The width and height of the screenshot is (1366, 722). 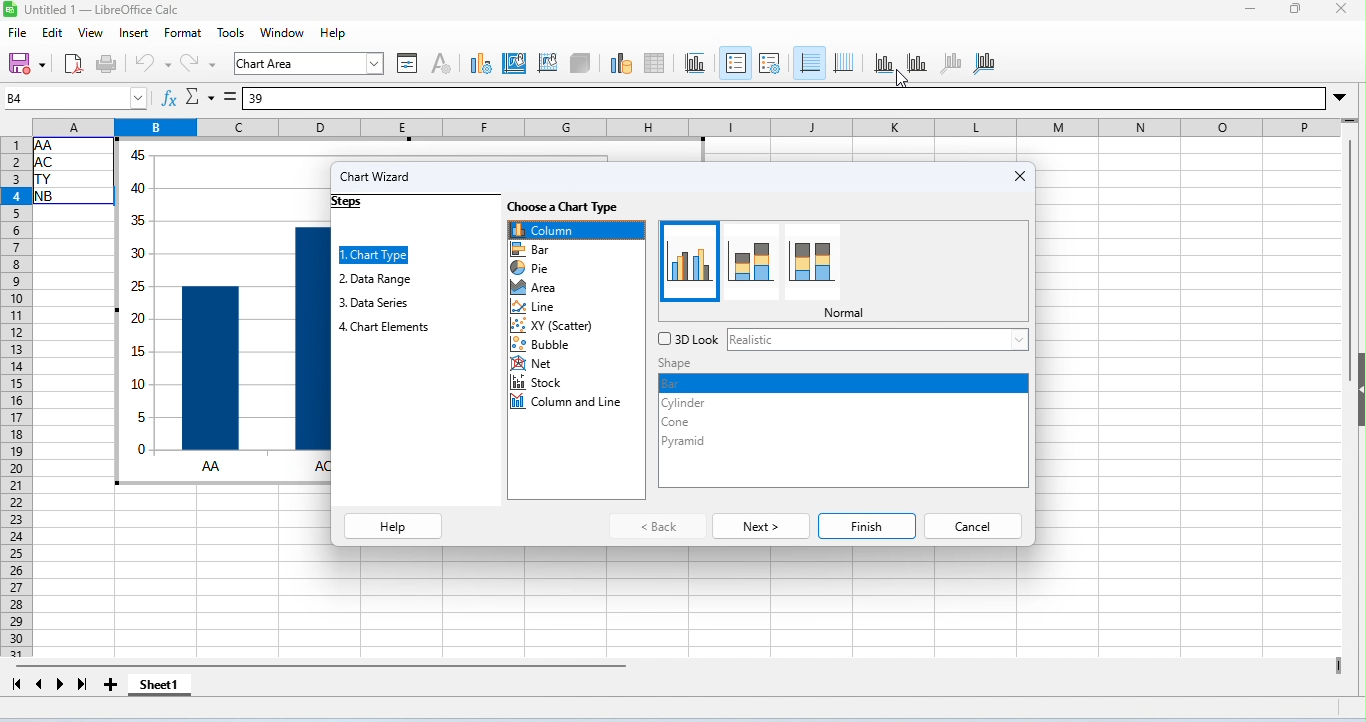 What do you see at coordinates (408, 64) in the screenshot?
I see `format selection` at bounding box center [408, 64].